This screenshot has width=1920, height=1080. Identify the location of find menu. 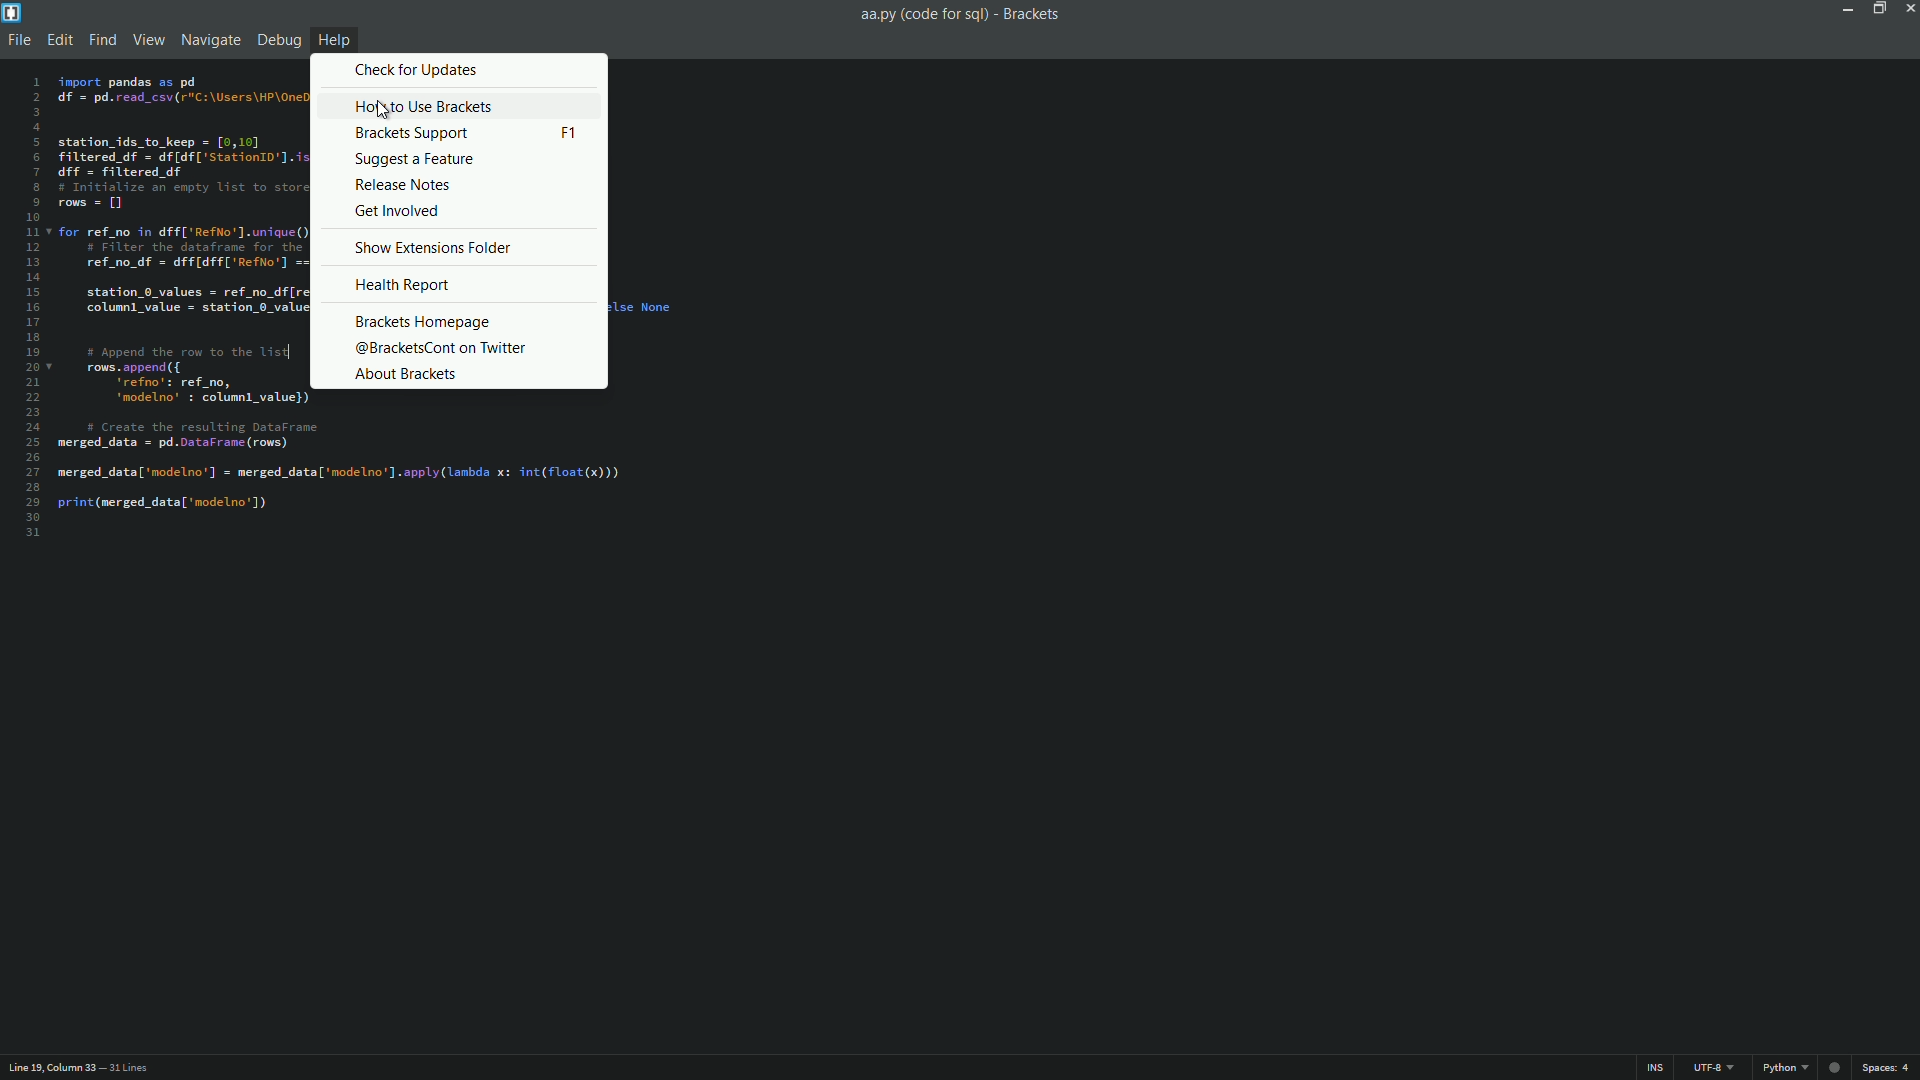
(101, 40).